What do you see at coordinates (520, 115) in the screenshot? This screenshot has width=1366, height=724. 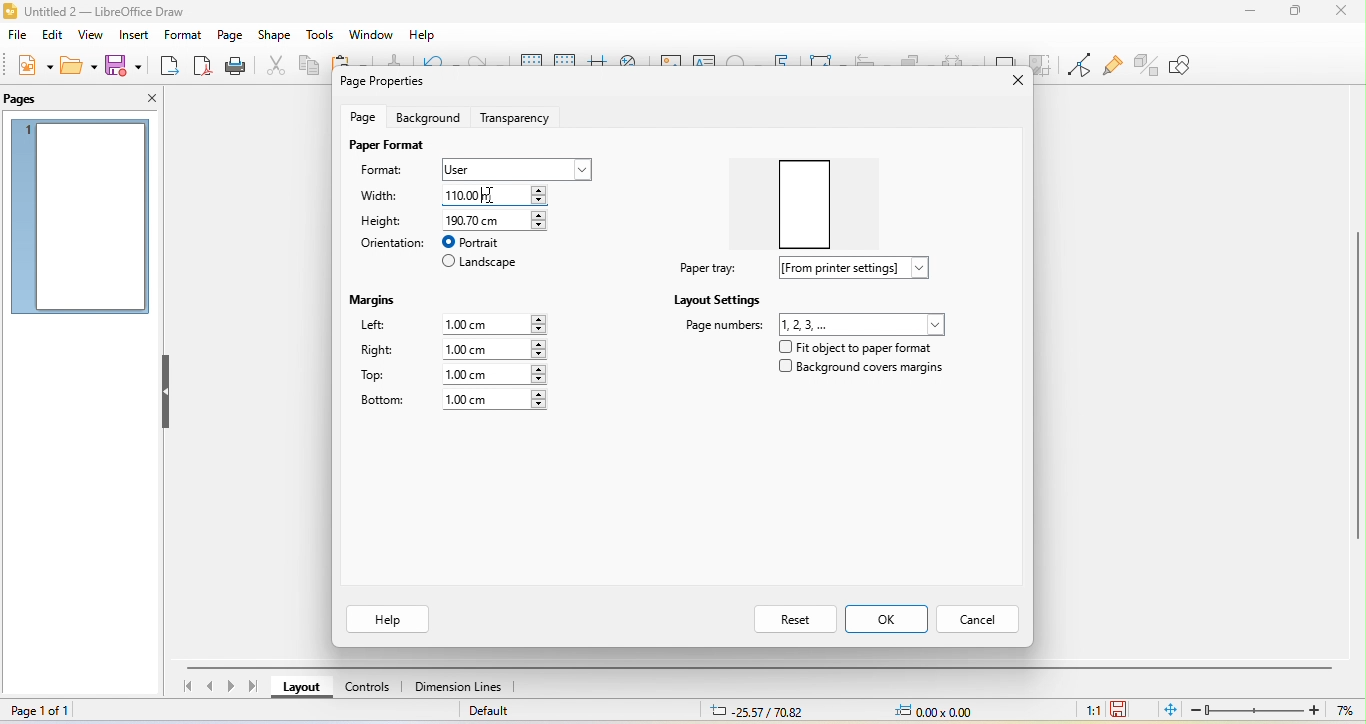 I see `transparency` at bounding box center [520, 115].